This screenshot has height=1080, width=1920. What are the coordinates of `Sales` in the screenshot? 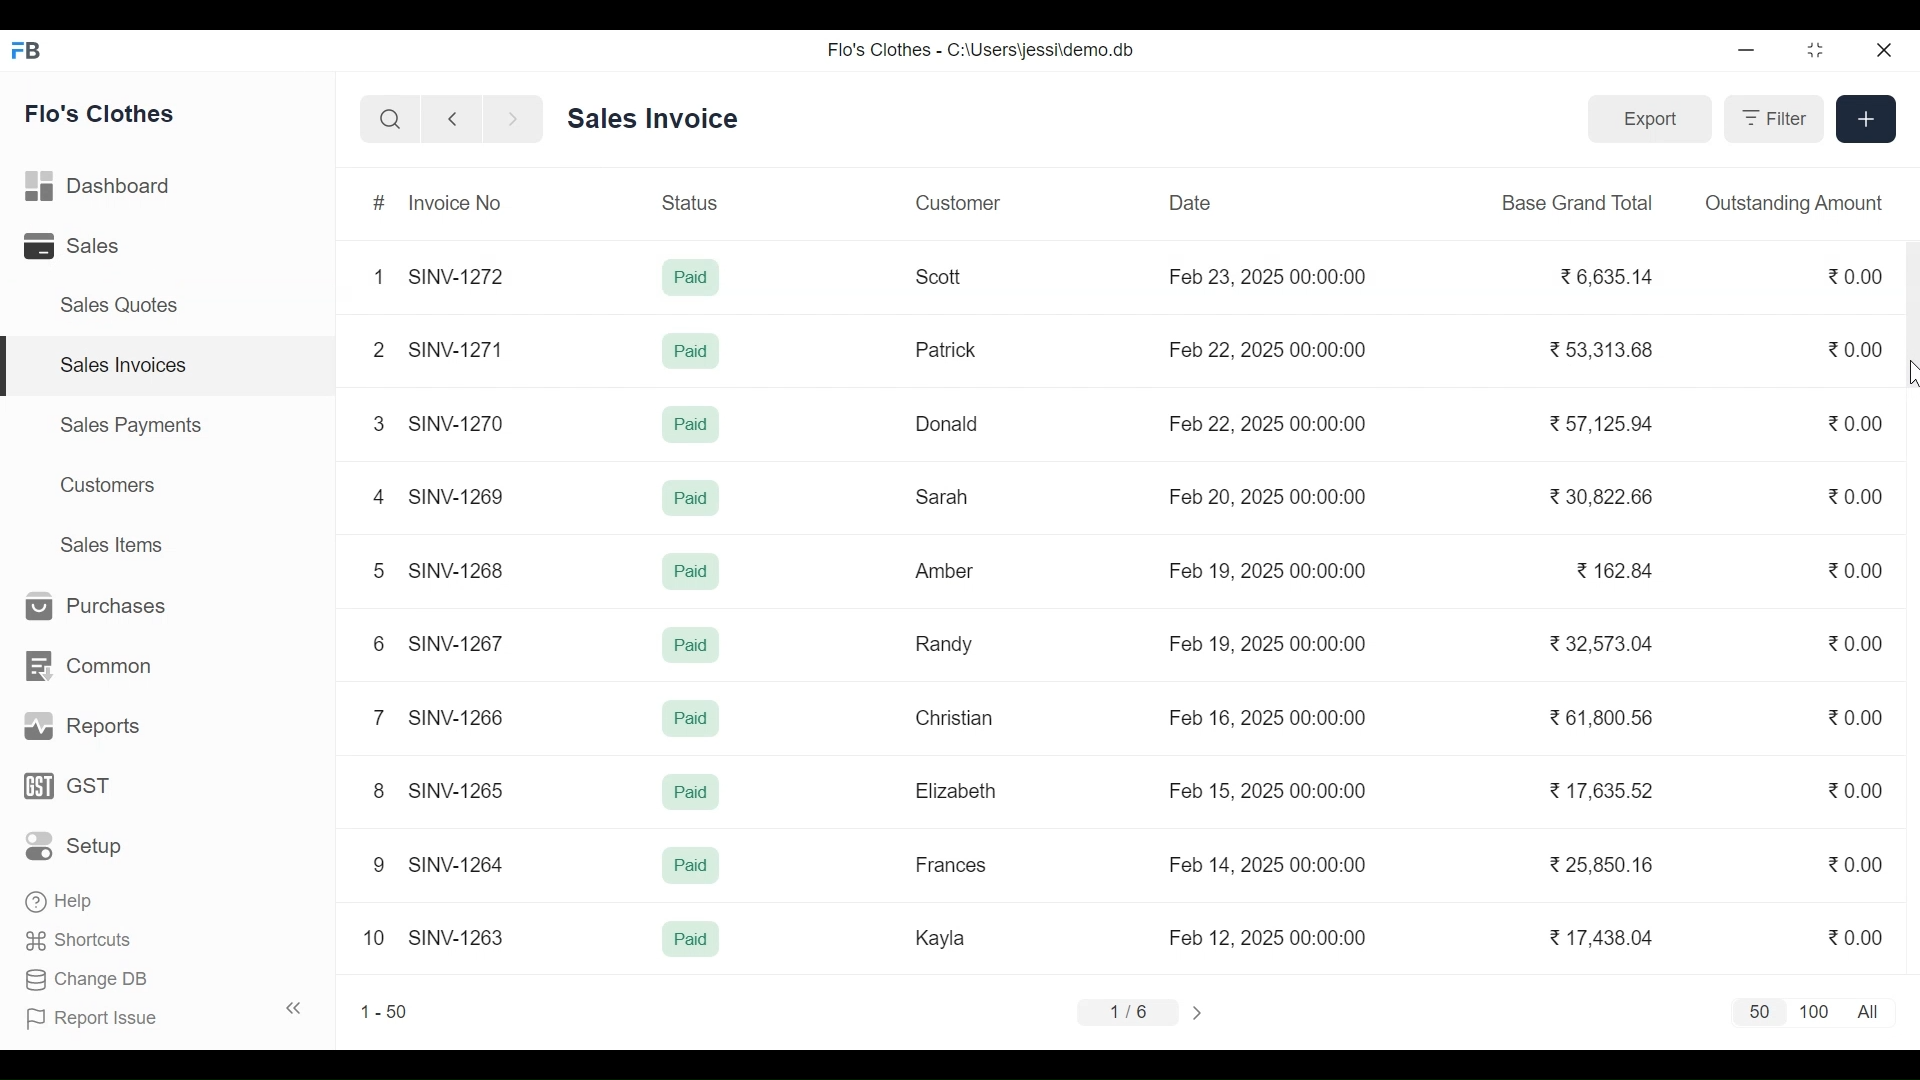 It's located at (76, 247).